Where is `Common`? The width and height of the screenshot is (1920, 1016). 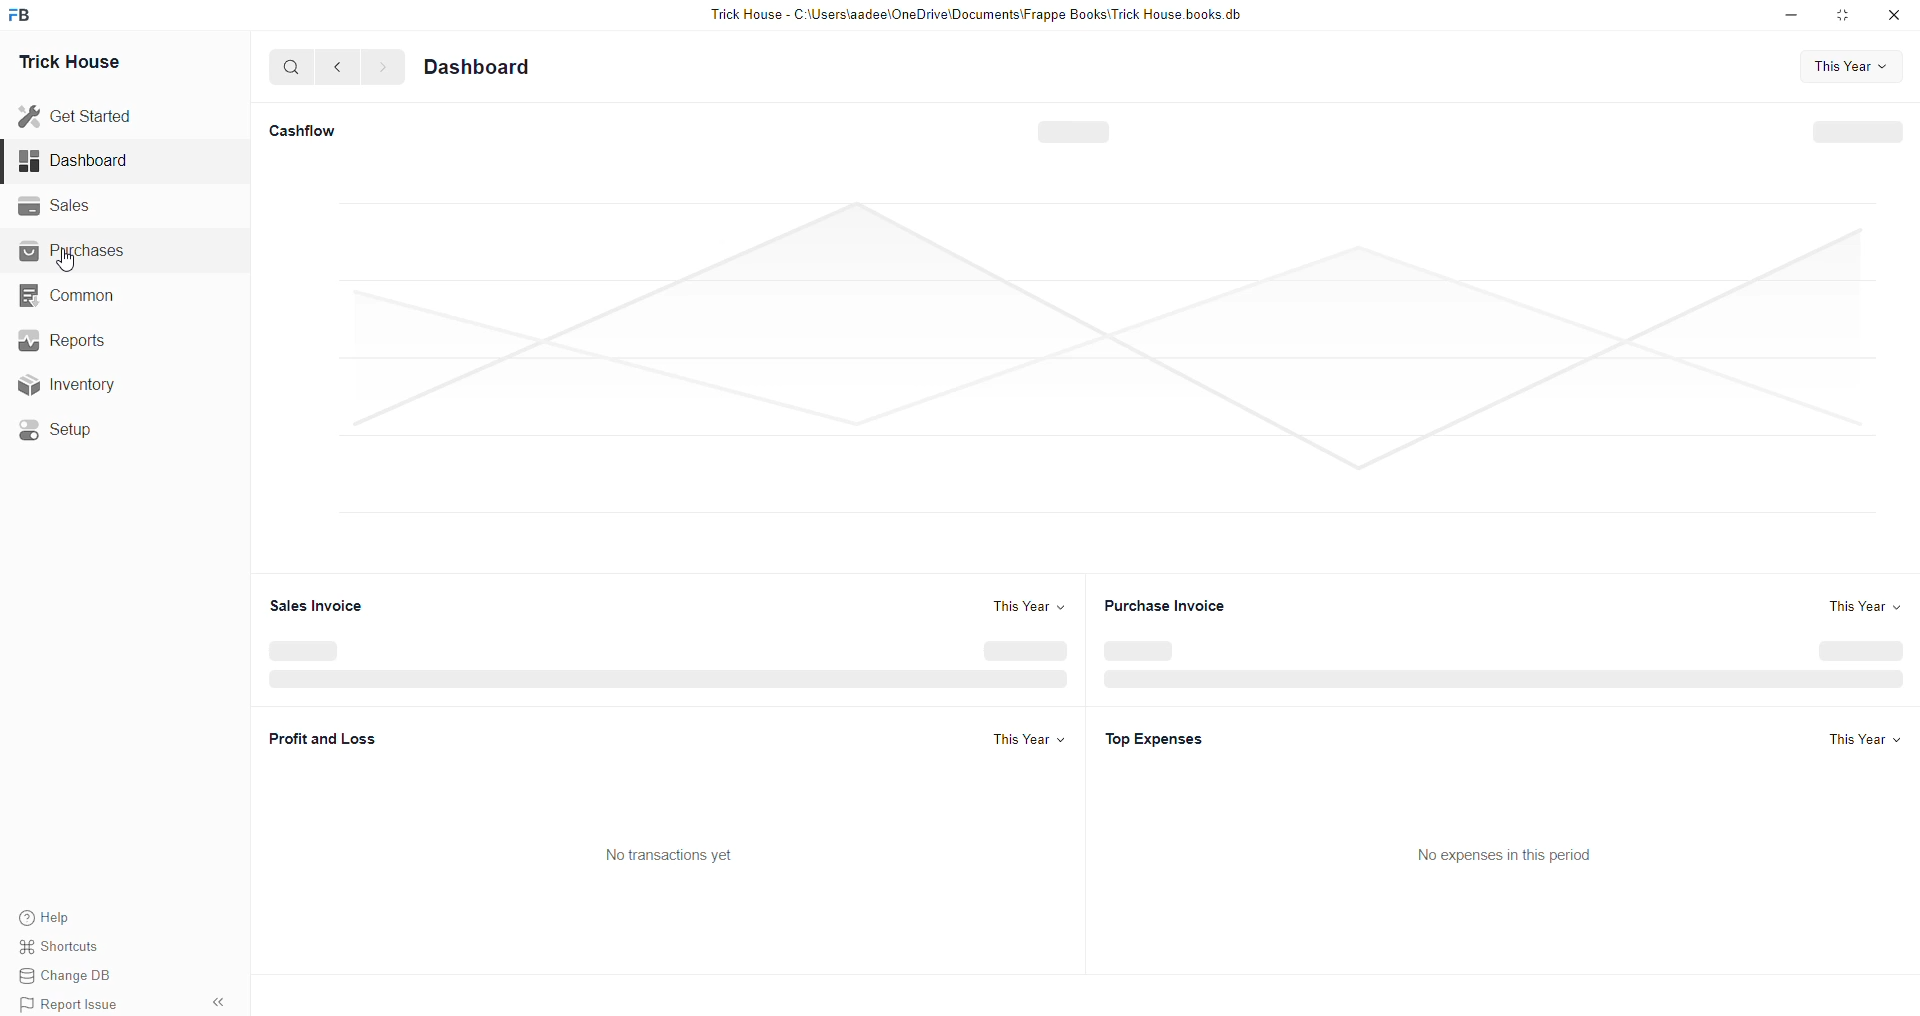
Common is located at coordinates (69, 294).